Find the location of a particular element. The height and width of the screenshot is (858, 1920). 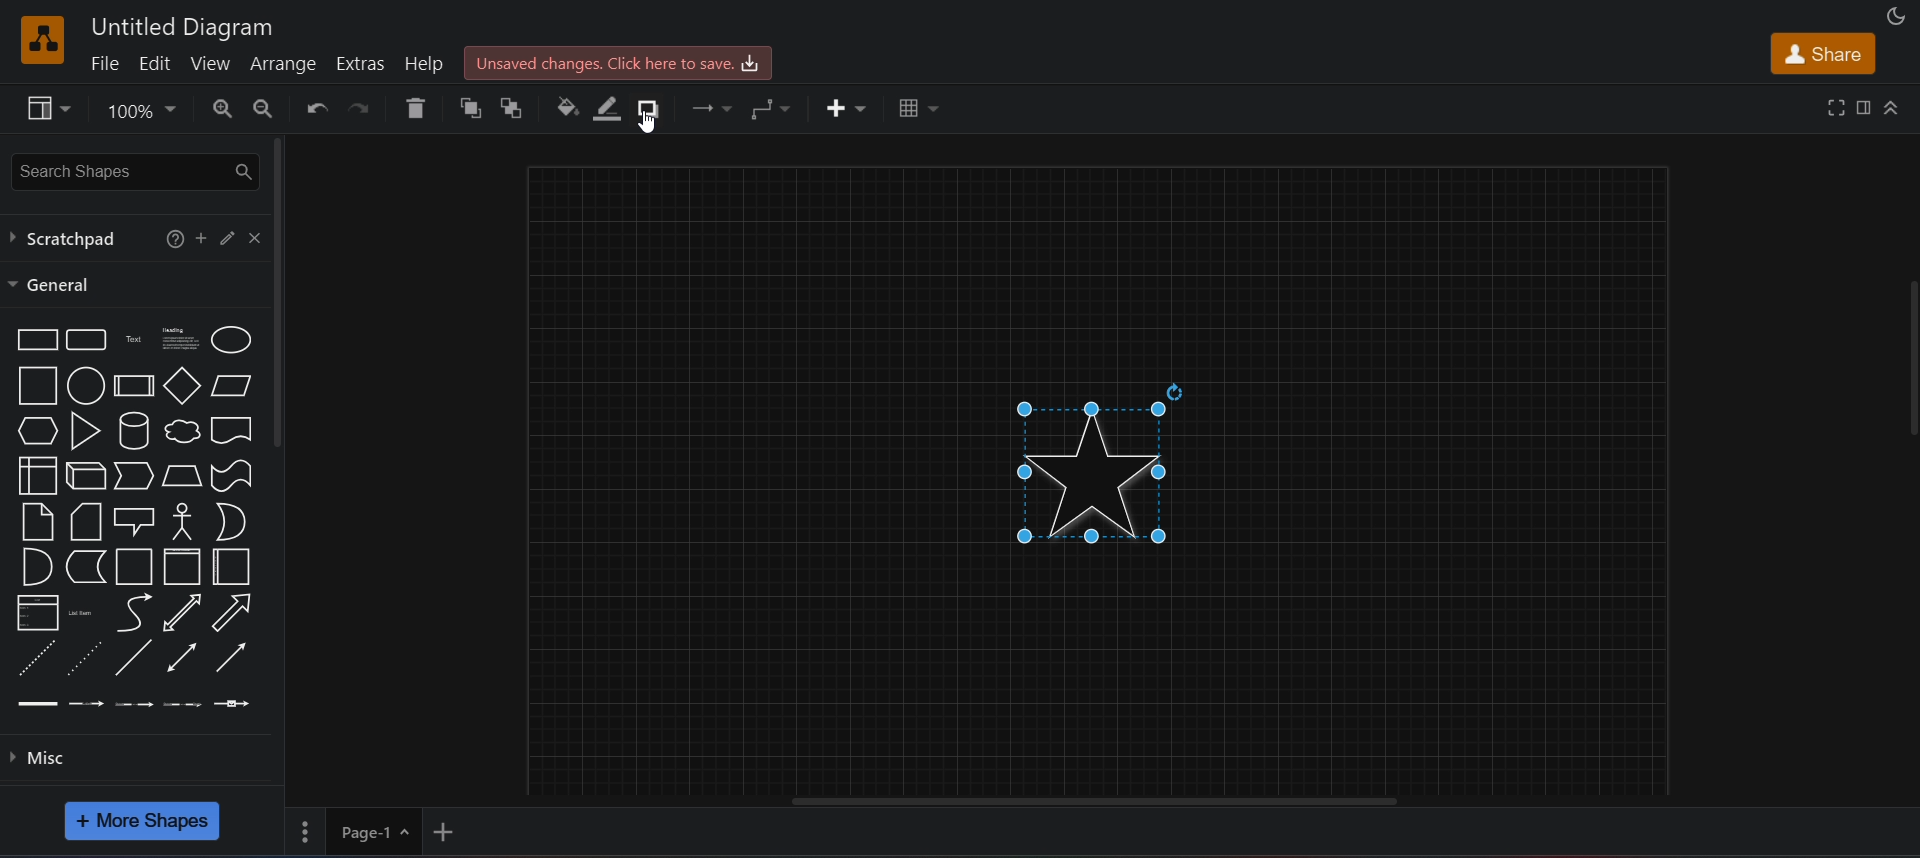

zoom out is located at coordinates (262, 109).